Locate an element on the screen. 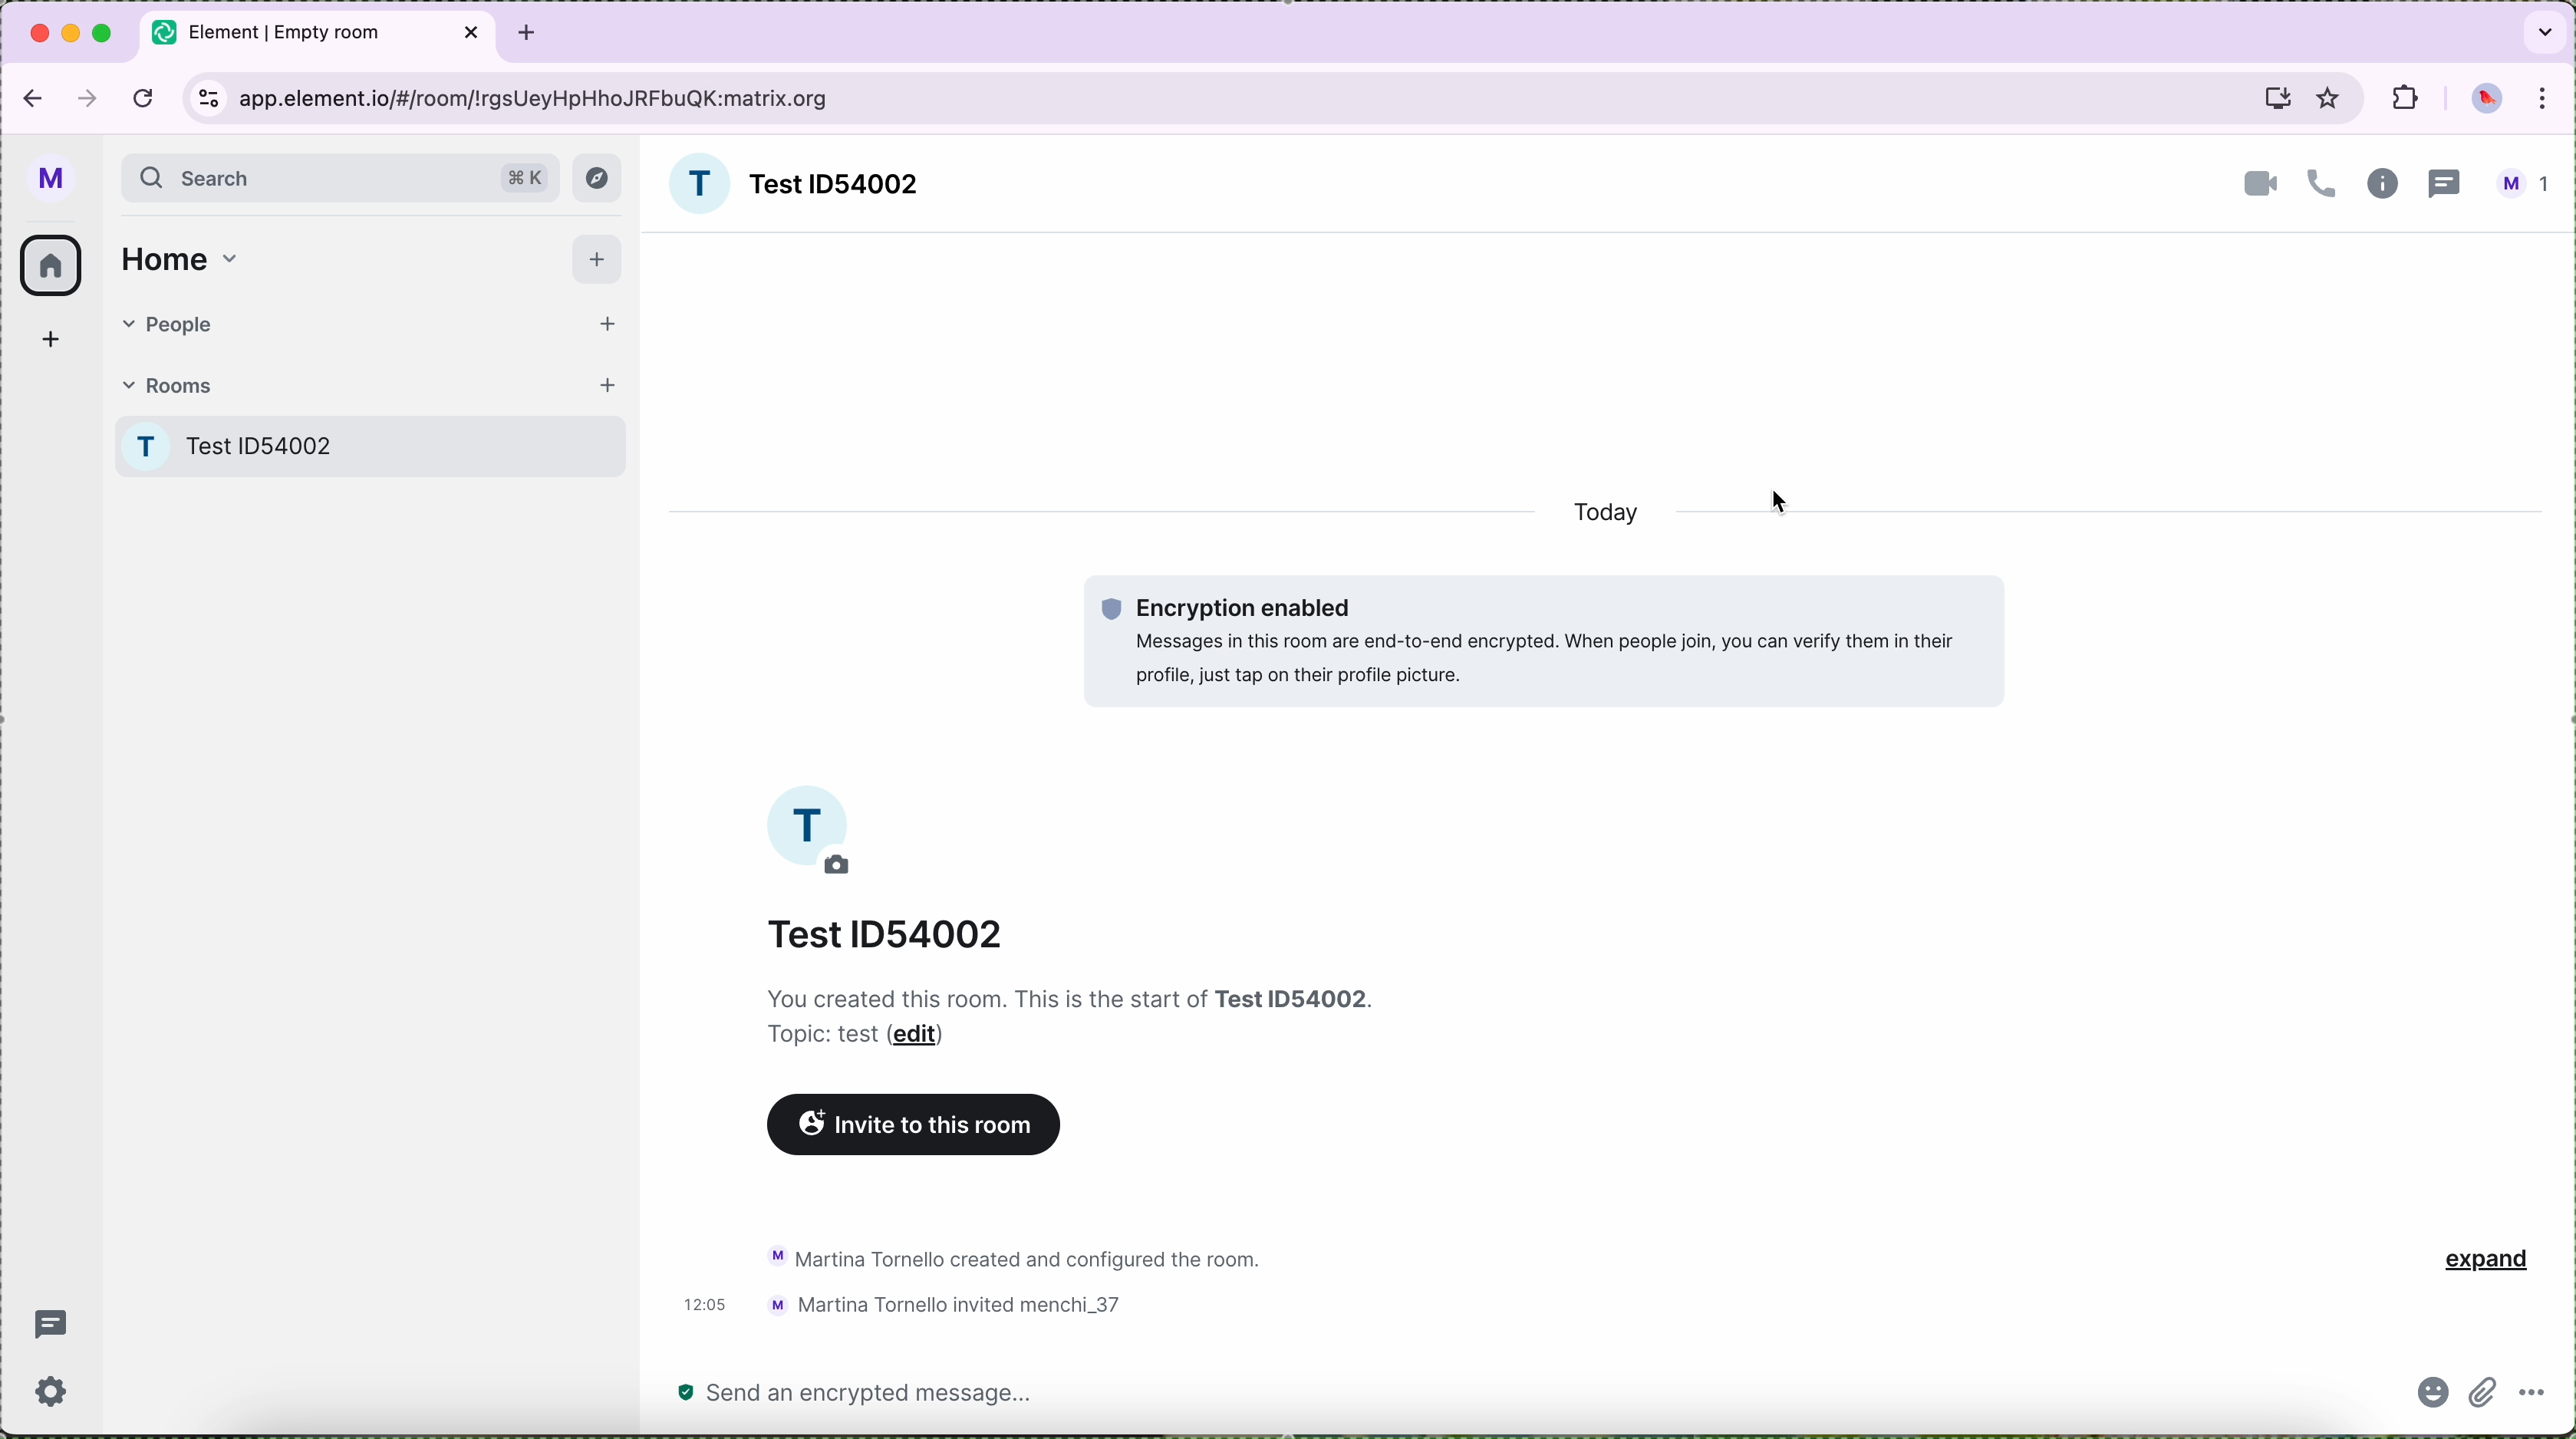 The height and width of the screenshot is (1439, 2576). cursor is located at coordinates (1777, 501).